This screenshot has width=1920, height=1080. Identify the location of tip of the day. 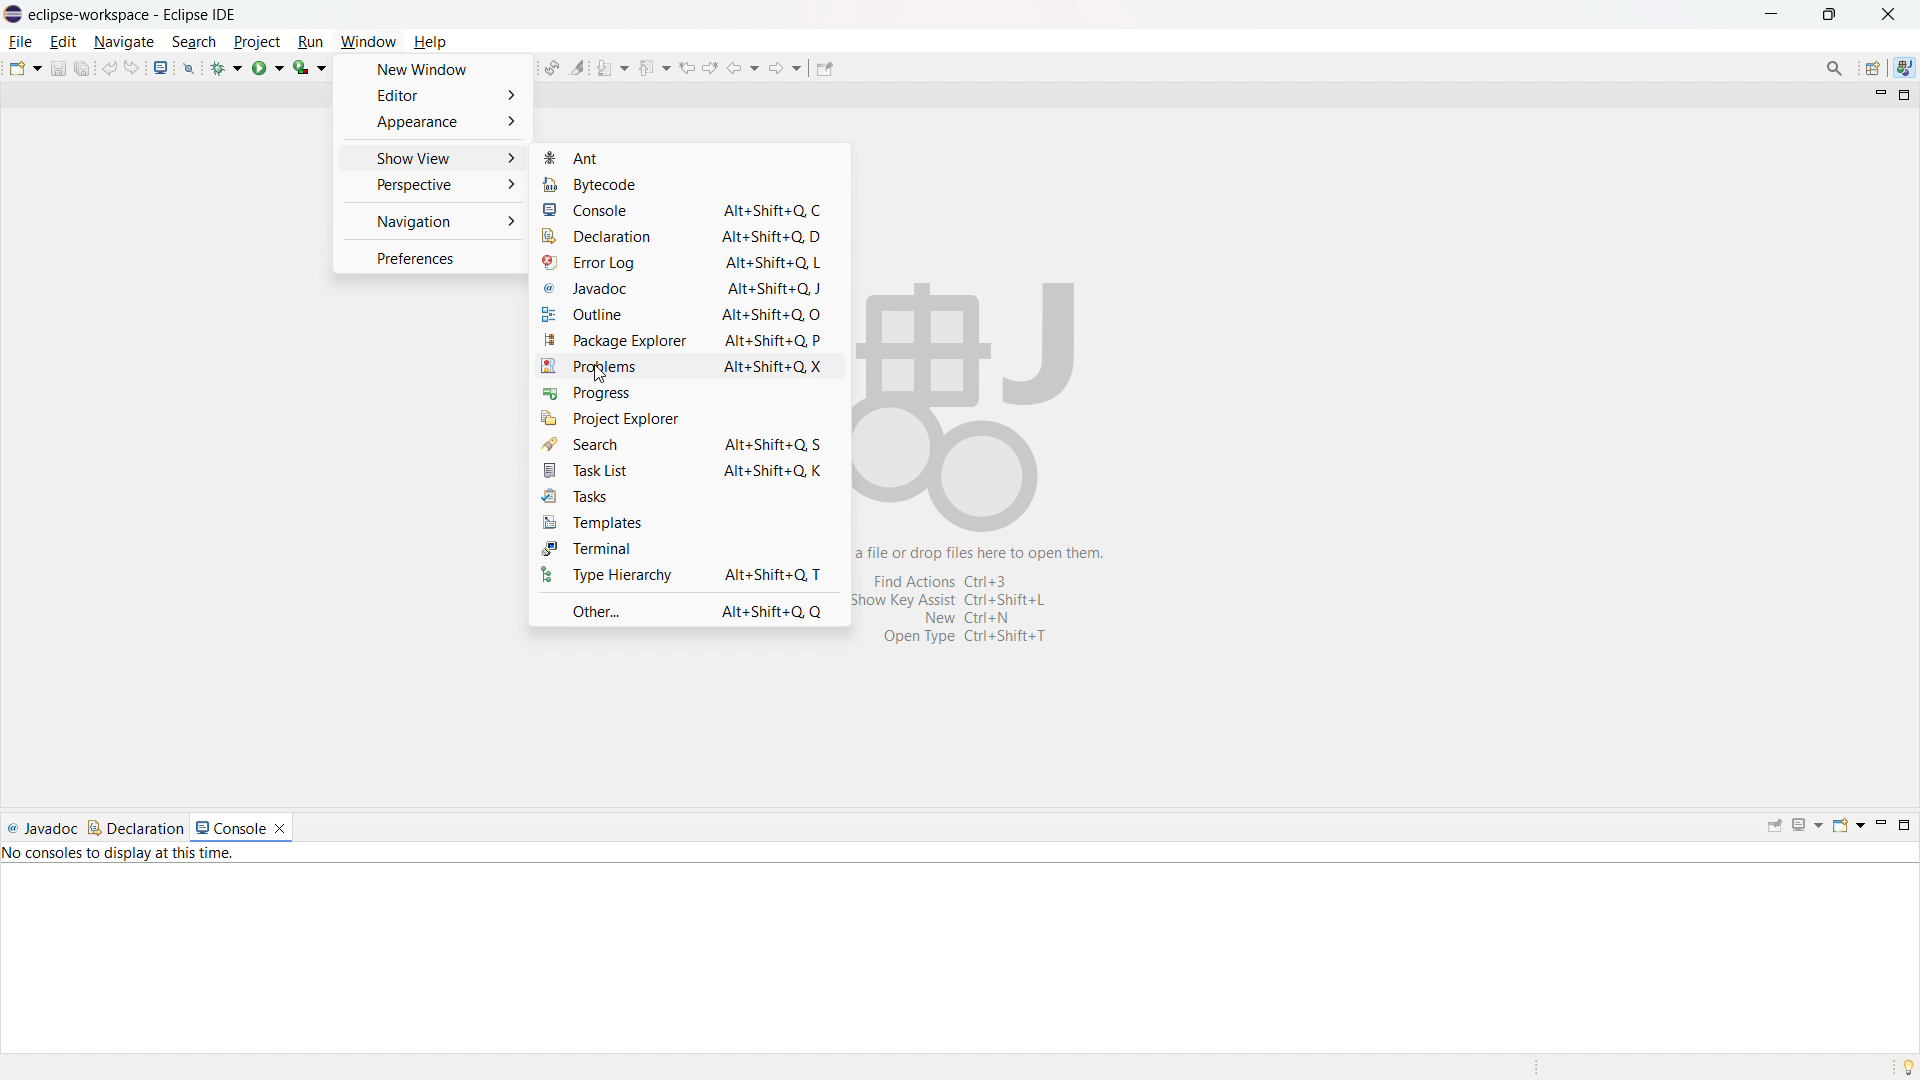
(1904, 1066).